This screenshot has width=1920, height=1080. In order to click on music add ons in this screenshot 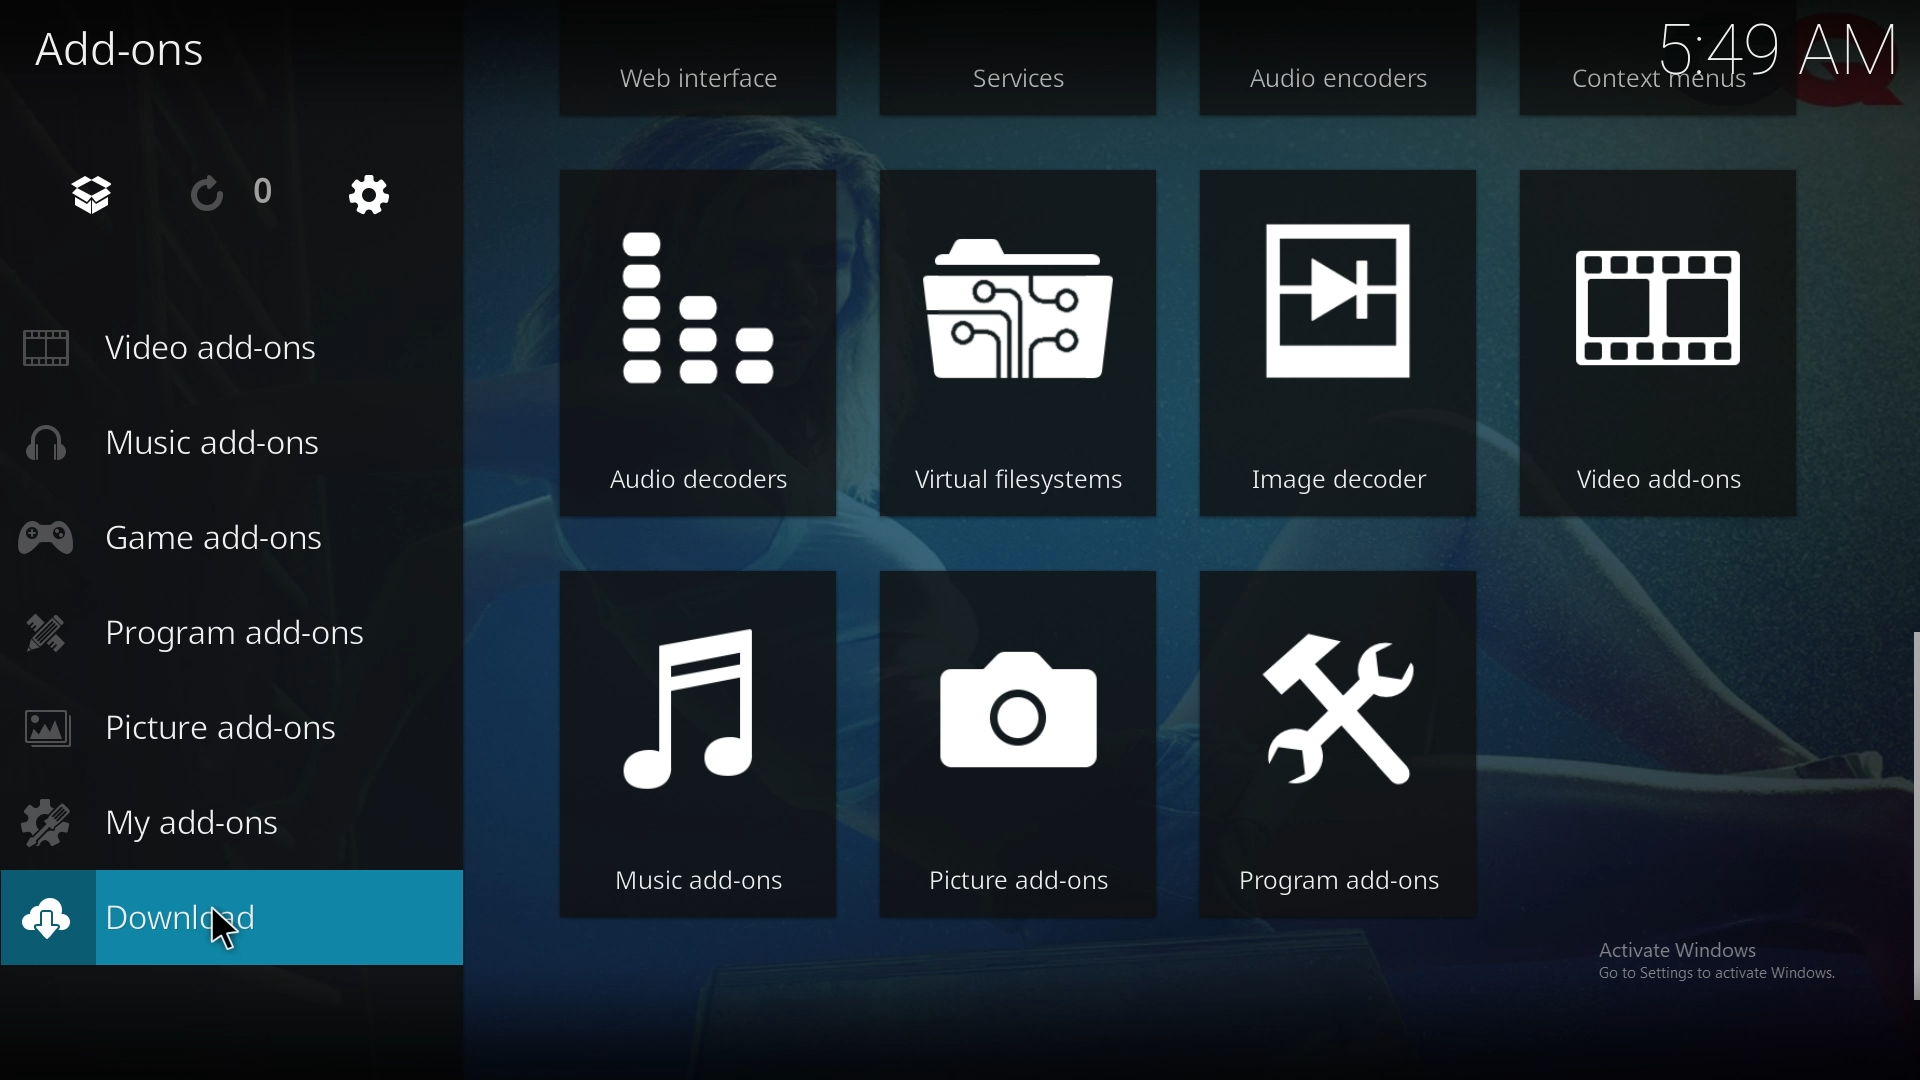, I will do `click(699, 748)`.